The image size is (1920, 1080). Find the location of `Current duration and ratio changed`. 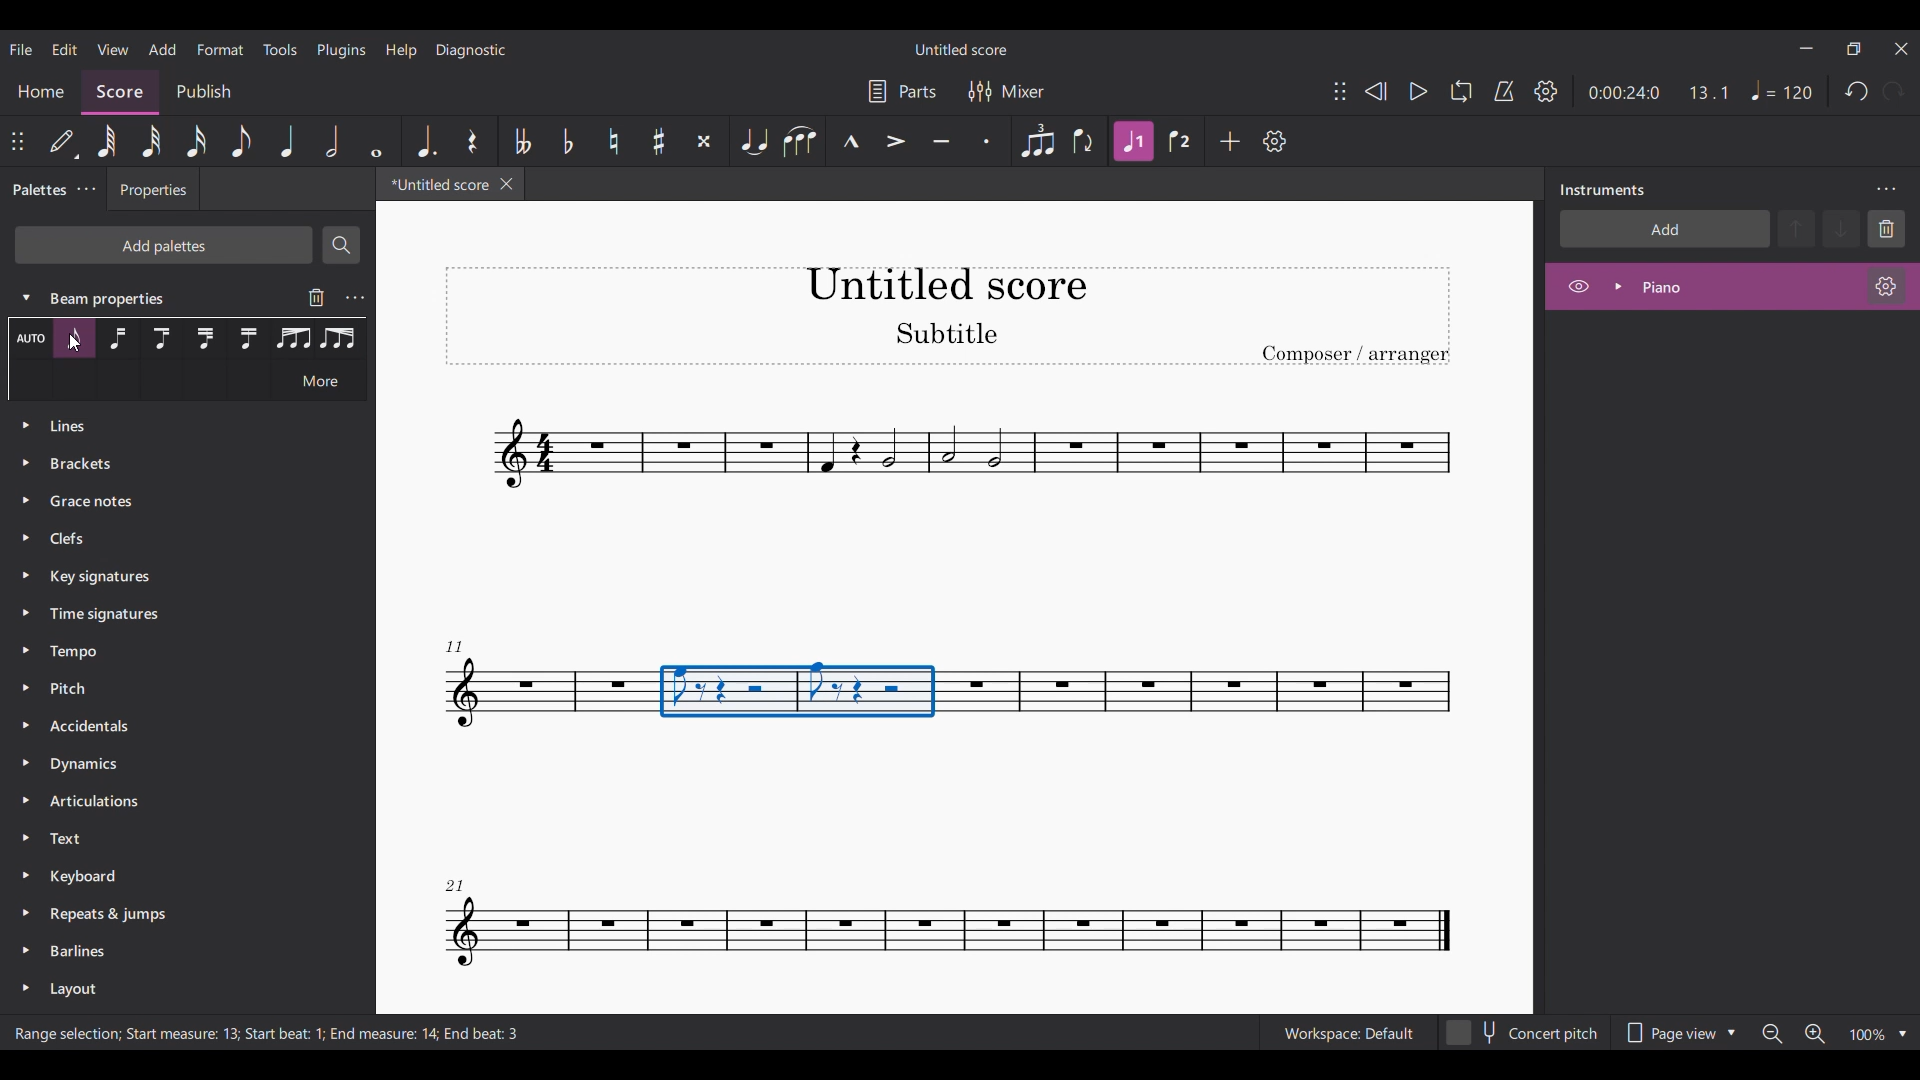

Current duration and ratio changed is located at coordinates (1658, 92).